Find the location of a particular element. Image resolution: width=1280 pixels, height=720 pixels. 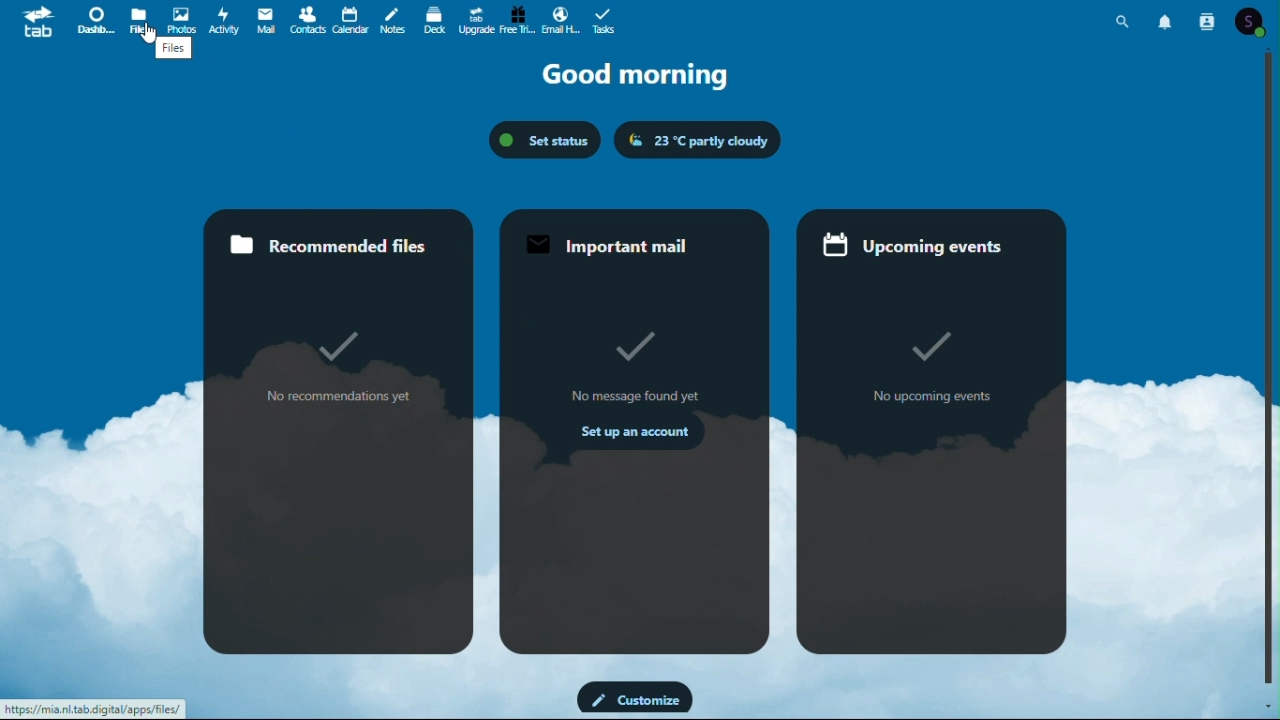

Email hosting is located at coordinates (560, 18).